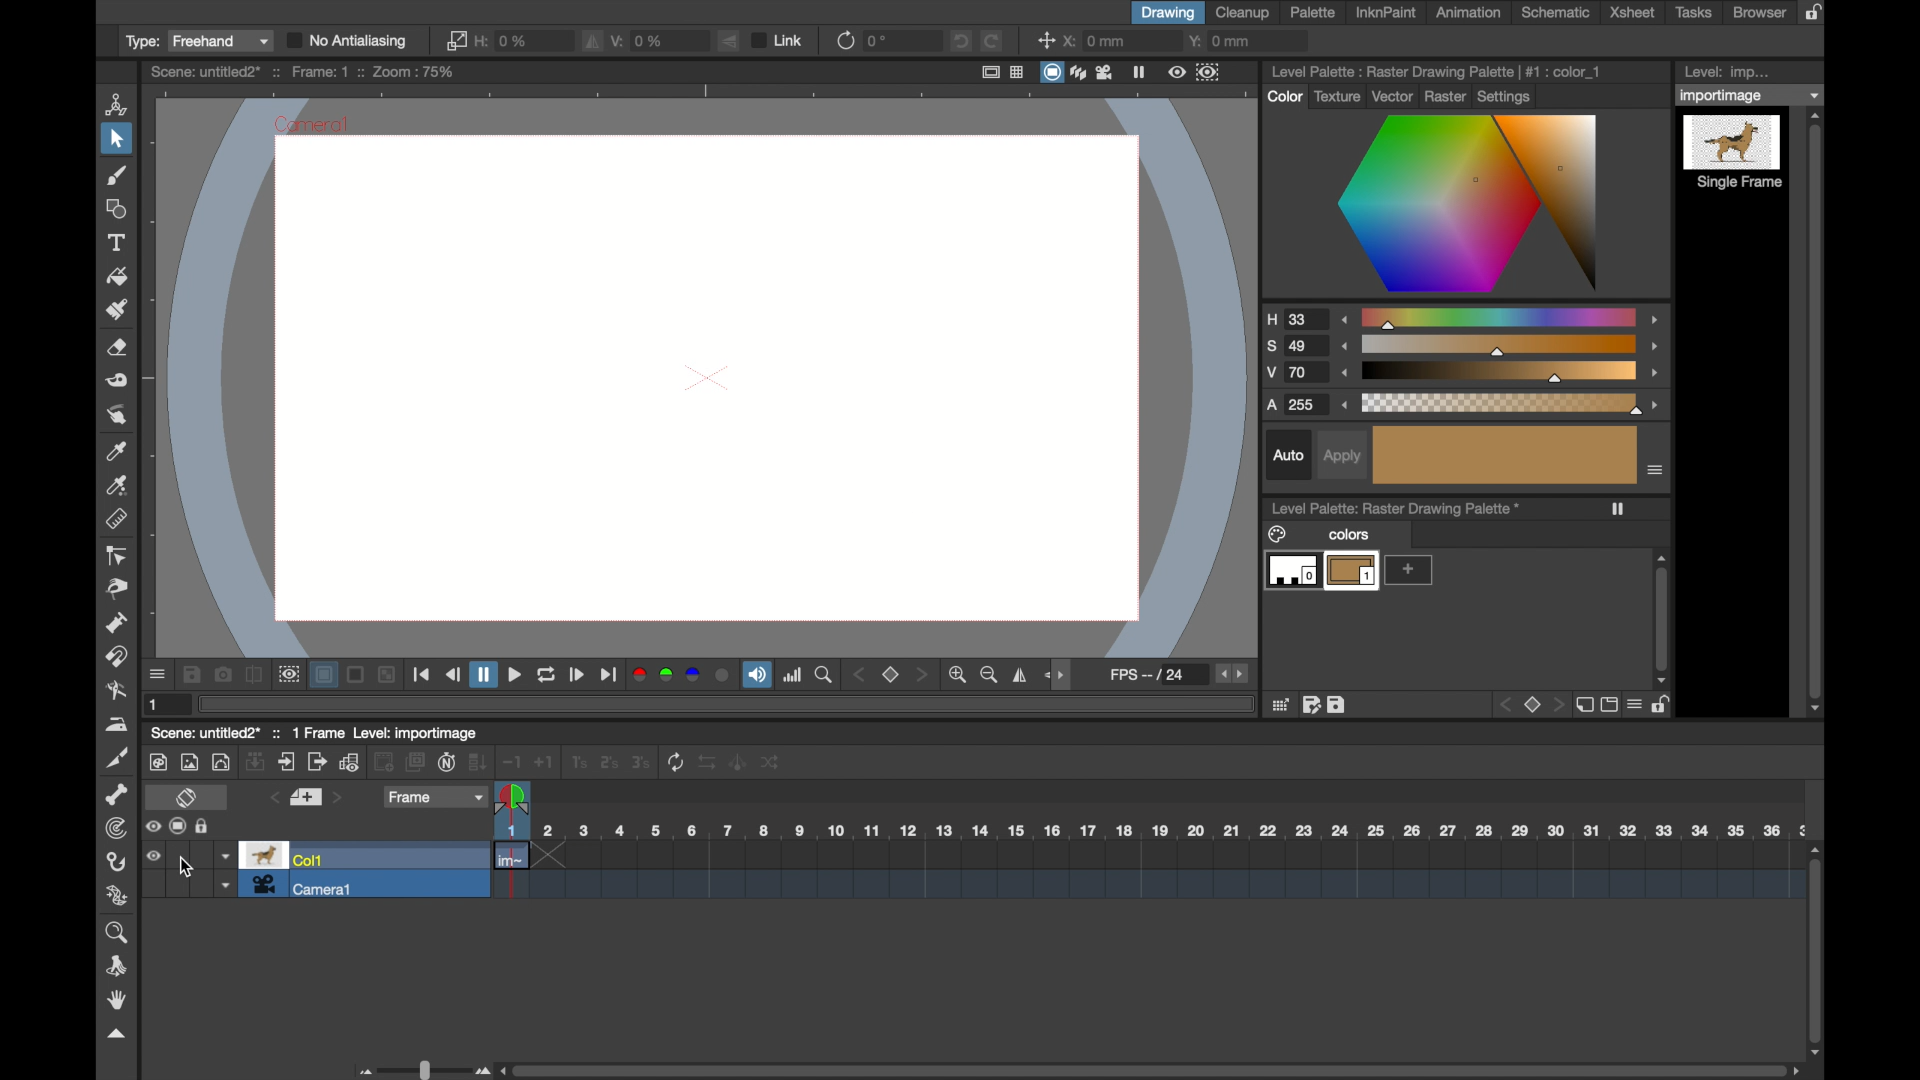 This screenshot has height=1080, width=1920. What do you see at coordinates (1819, 12) in the screenshot?
I see `lock` at bounding box center [1819, 12].